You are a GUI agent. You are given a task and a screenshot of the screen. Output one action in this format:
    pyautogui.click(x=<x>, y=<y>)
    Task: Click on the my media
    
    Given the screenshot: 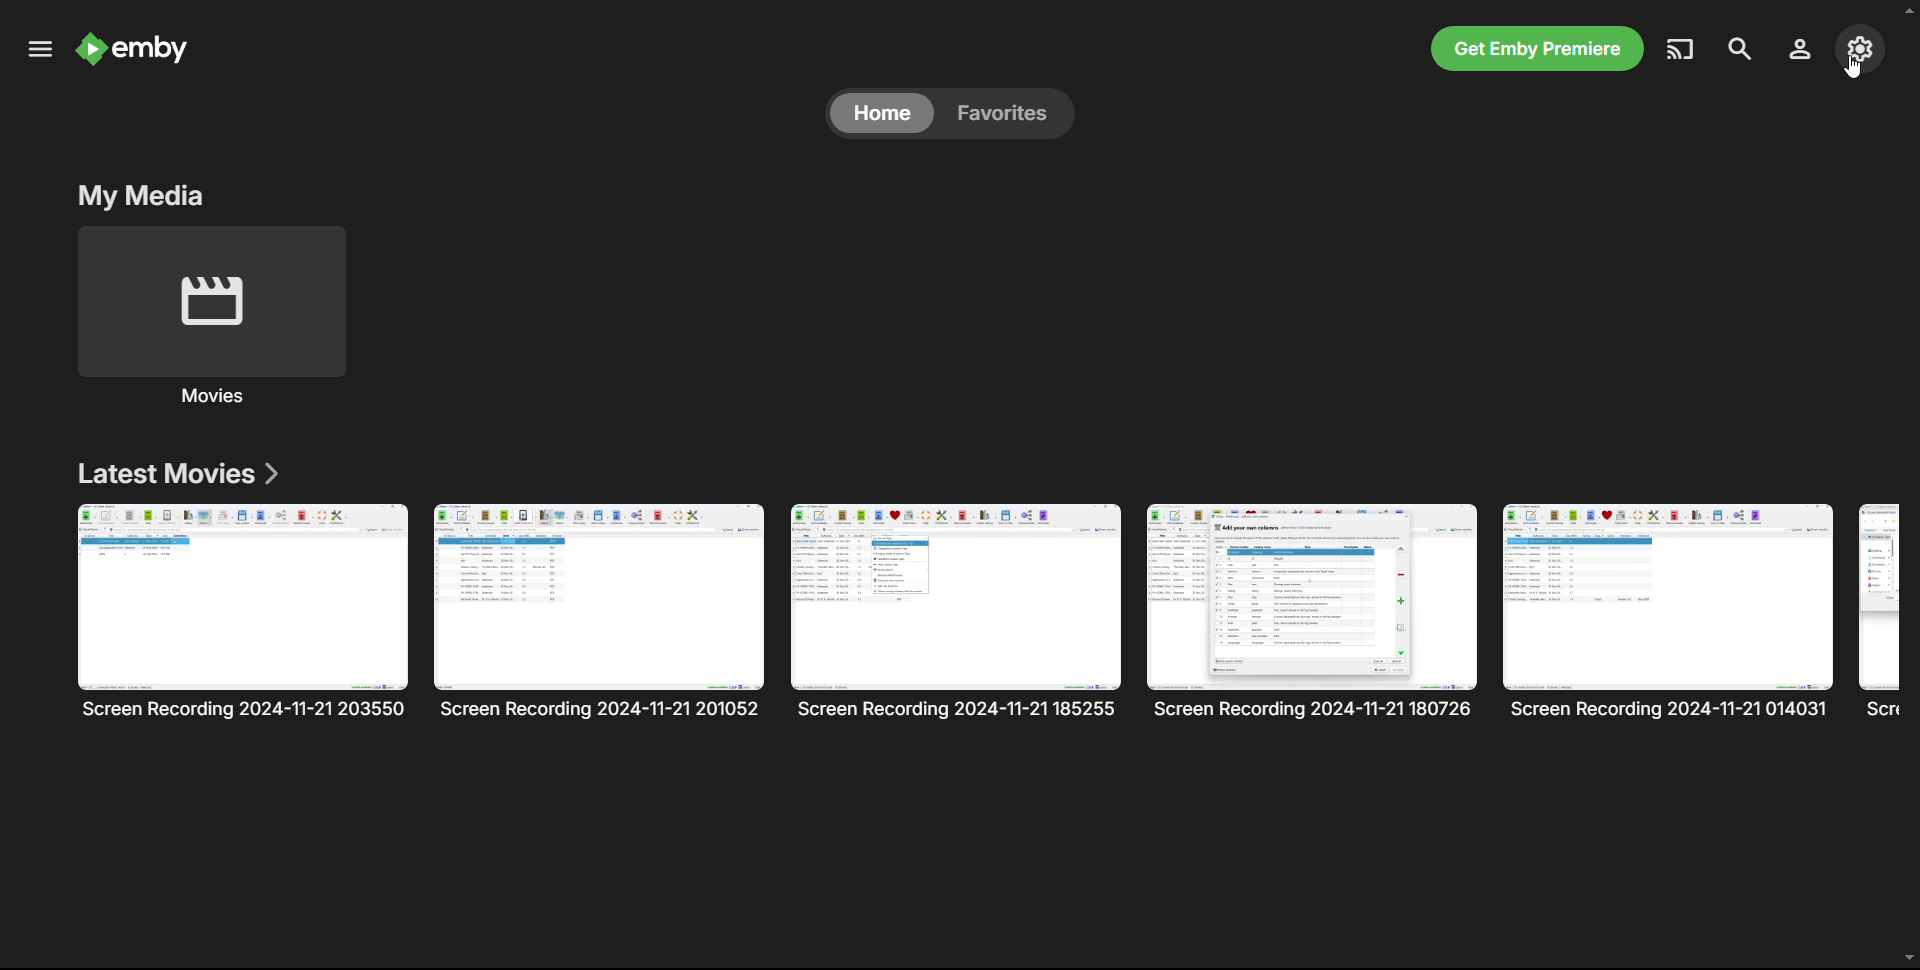 What is the action you would take?
    pyautogui.click(x=143, y=193)
    